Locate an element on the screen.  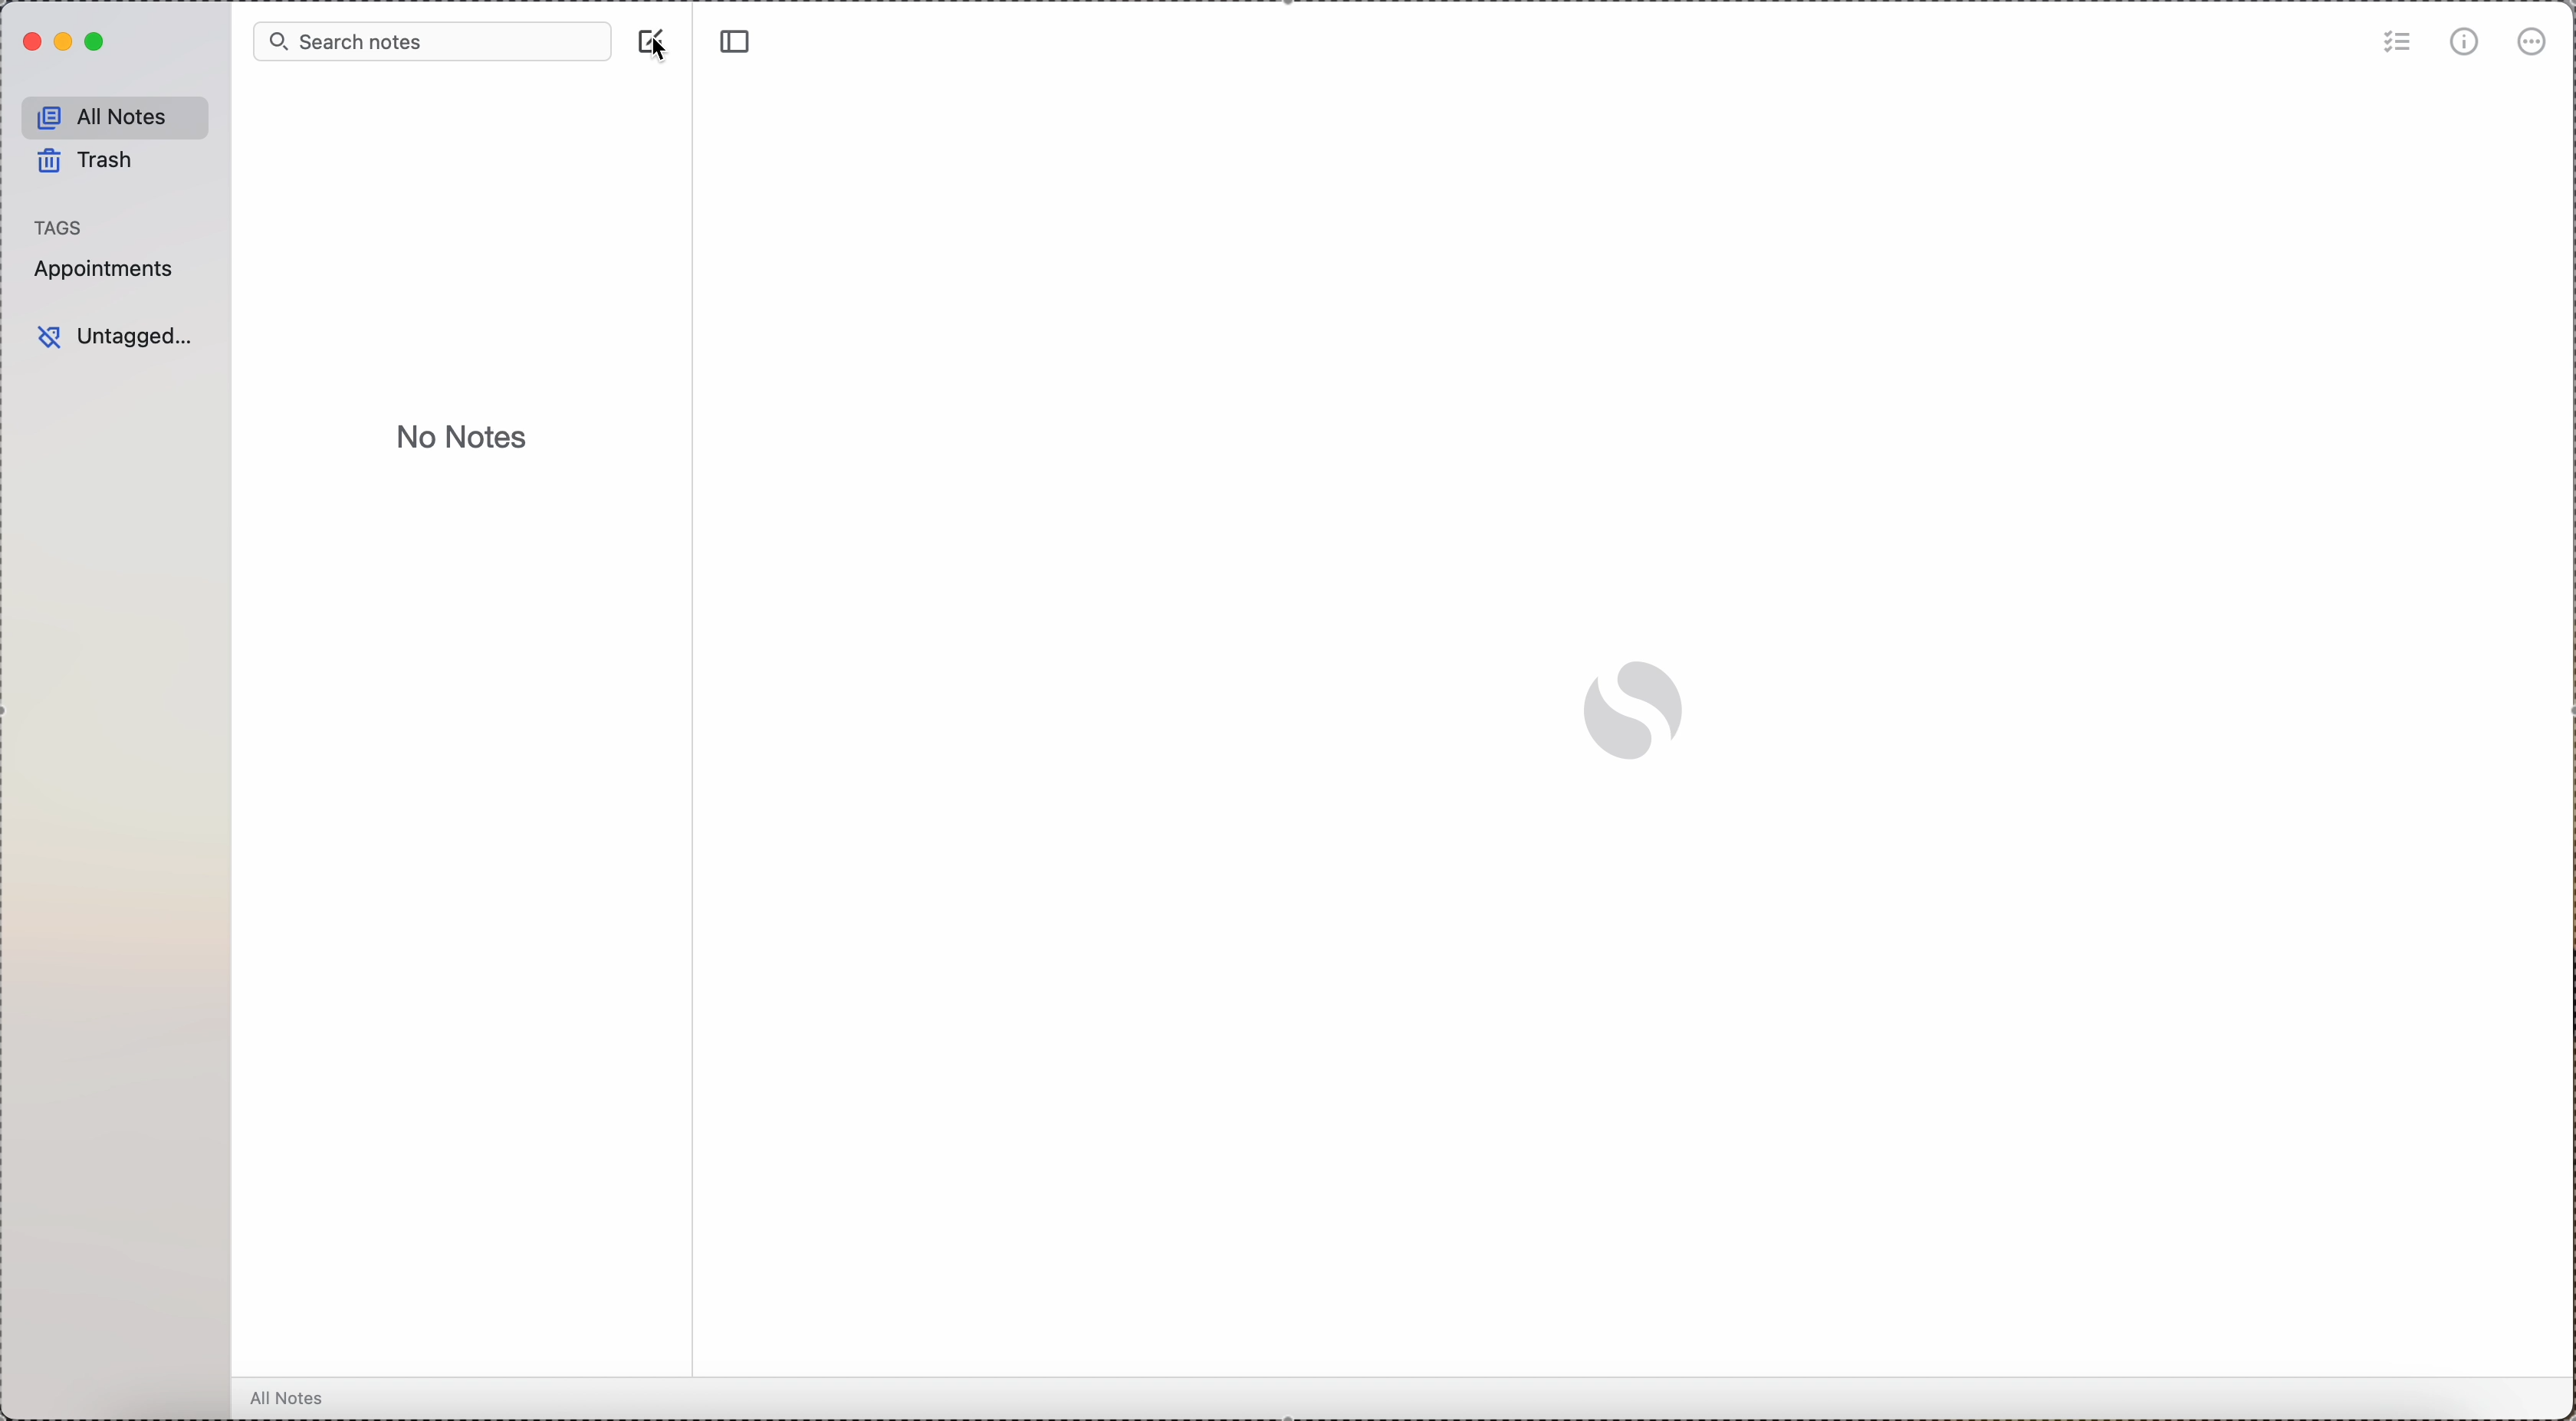
toggle sidebar is located at coordinates (736, 43).